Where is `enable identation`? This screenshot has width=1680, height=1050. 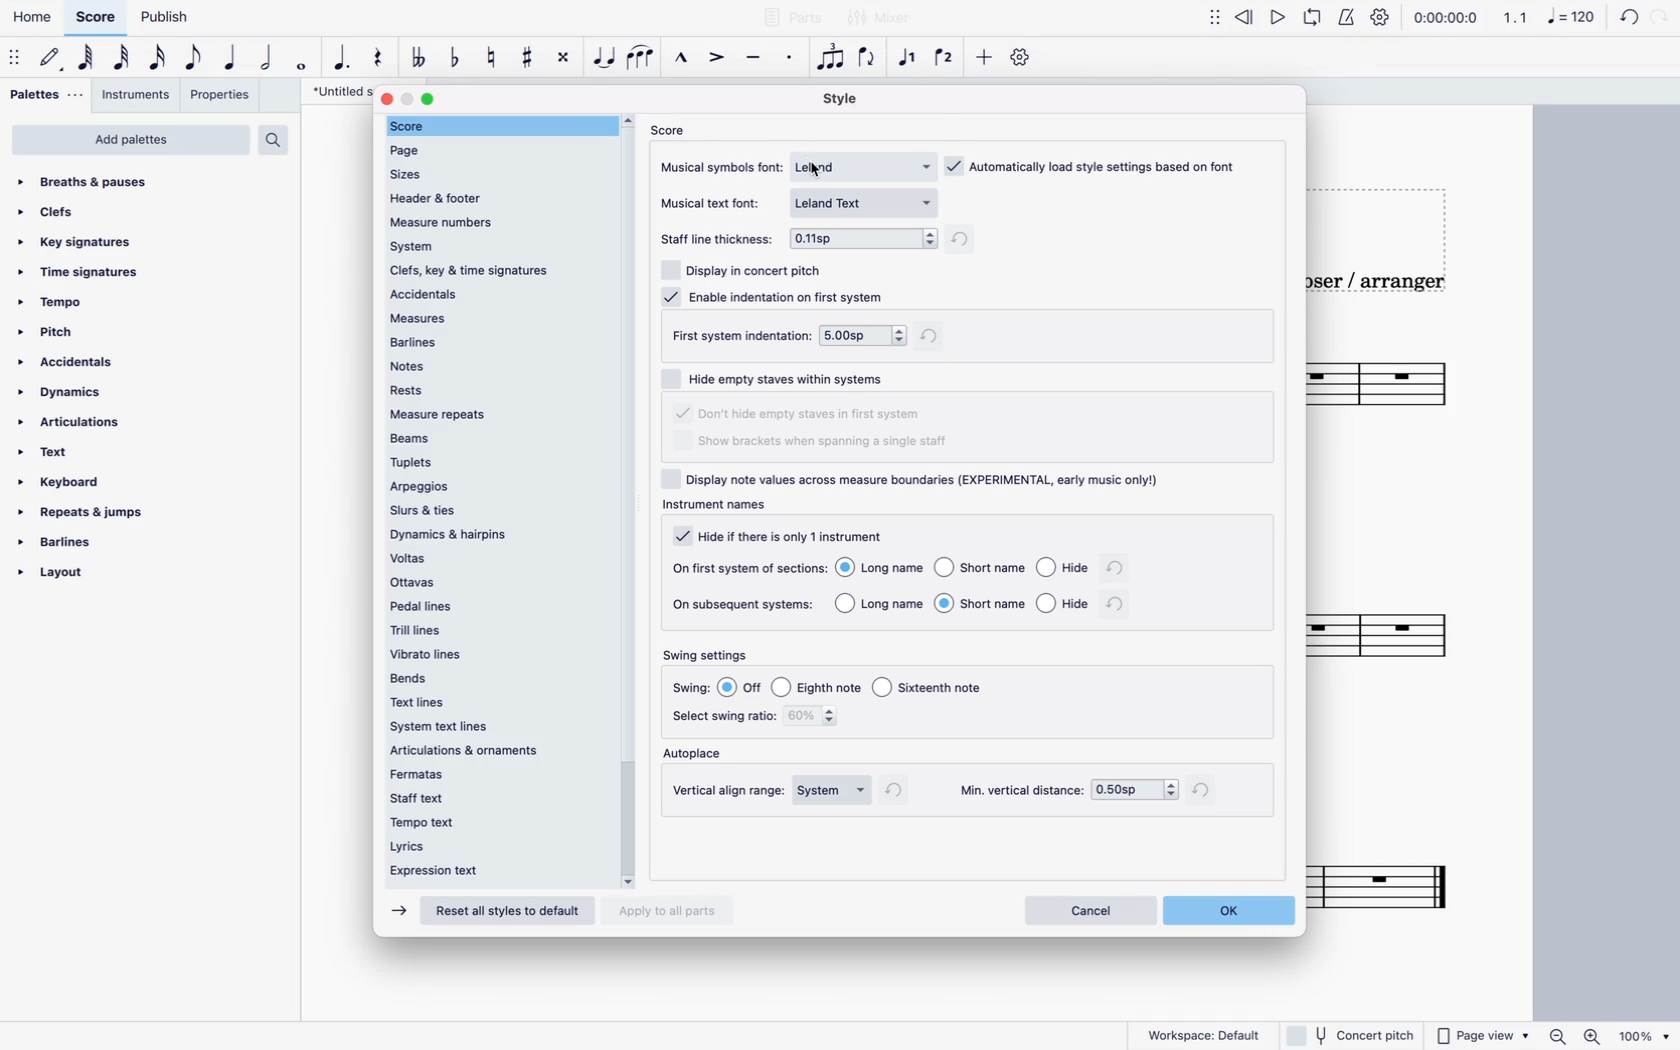 enable identation is located at coordinates (775, 296).